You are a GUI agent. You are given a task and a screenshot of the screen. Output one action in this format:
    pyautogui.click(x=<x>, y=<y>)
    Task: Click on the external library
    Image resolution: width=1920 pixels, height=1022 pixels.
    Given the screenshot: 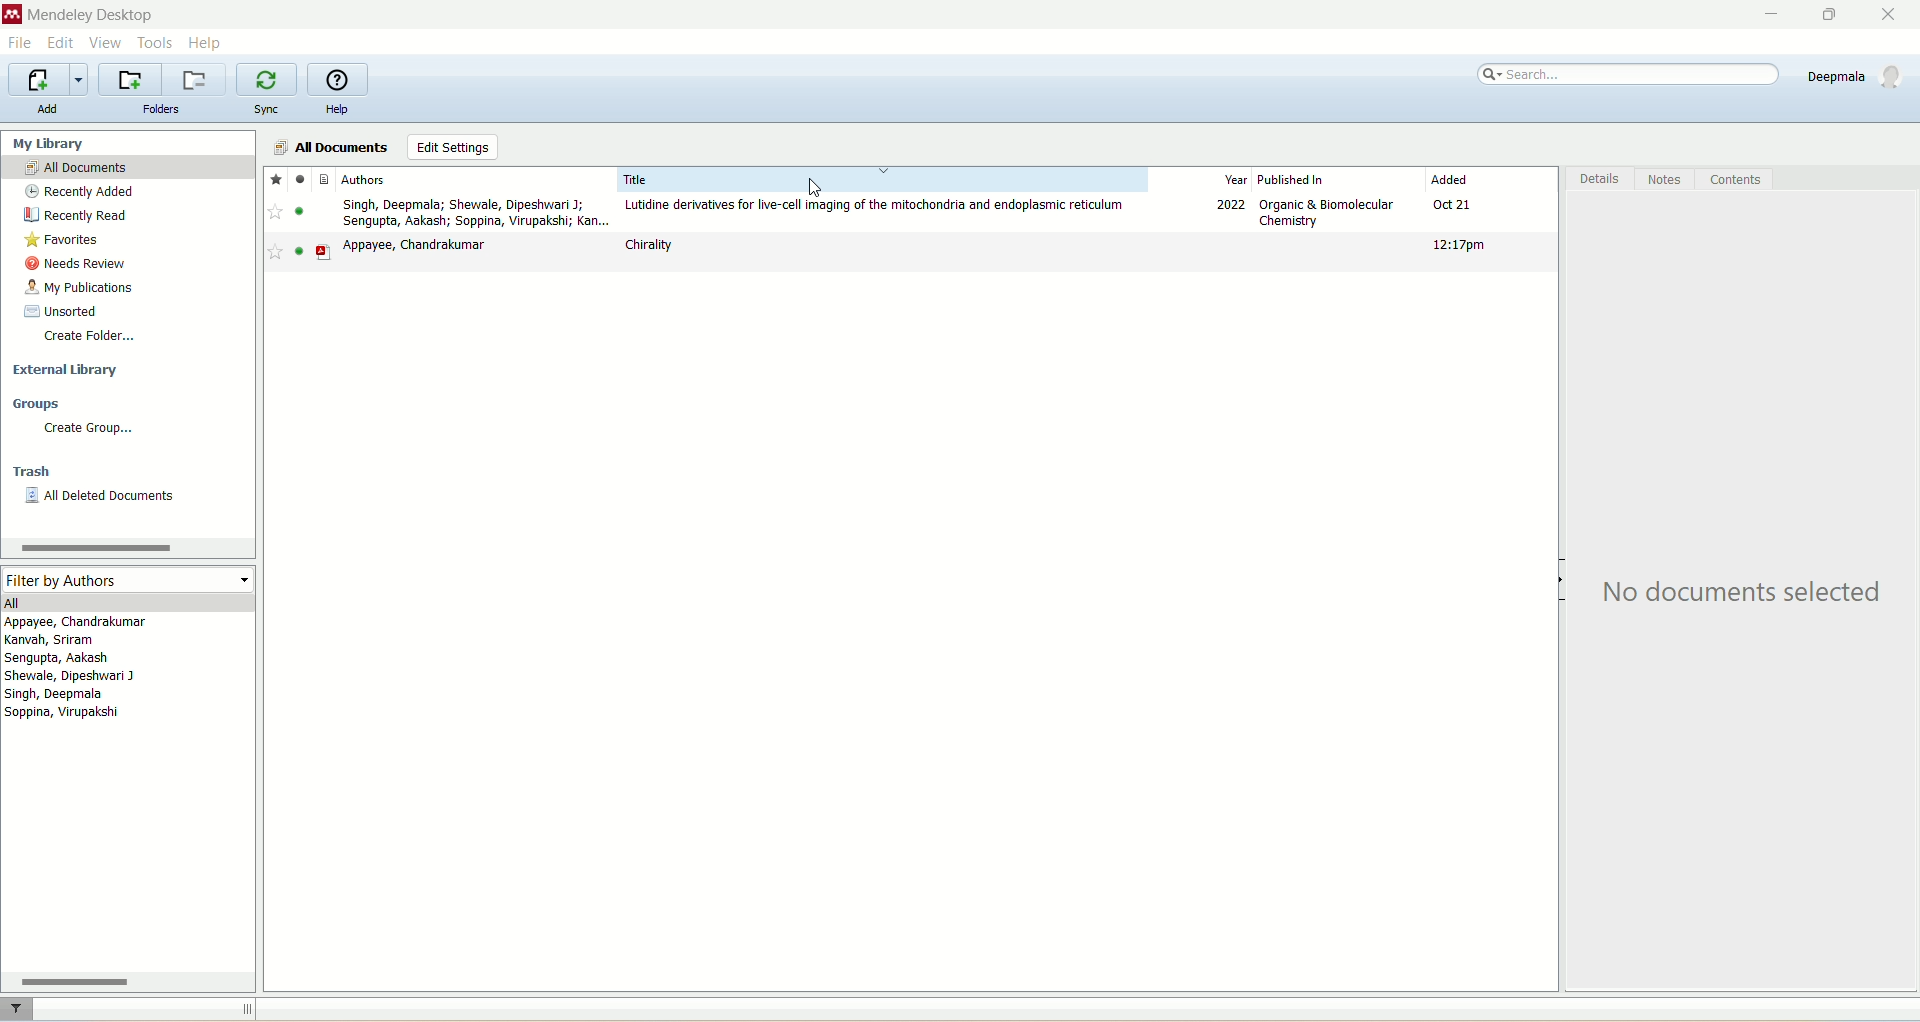 What is the action you would take?
    pyautogui.click(x=64, y=371)
    